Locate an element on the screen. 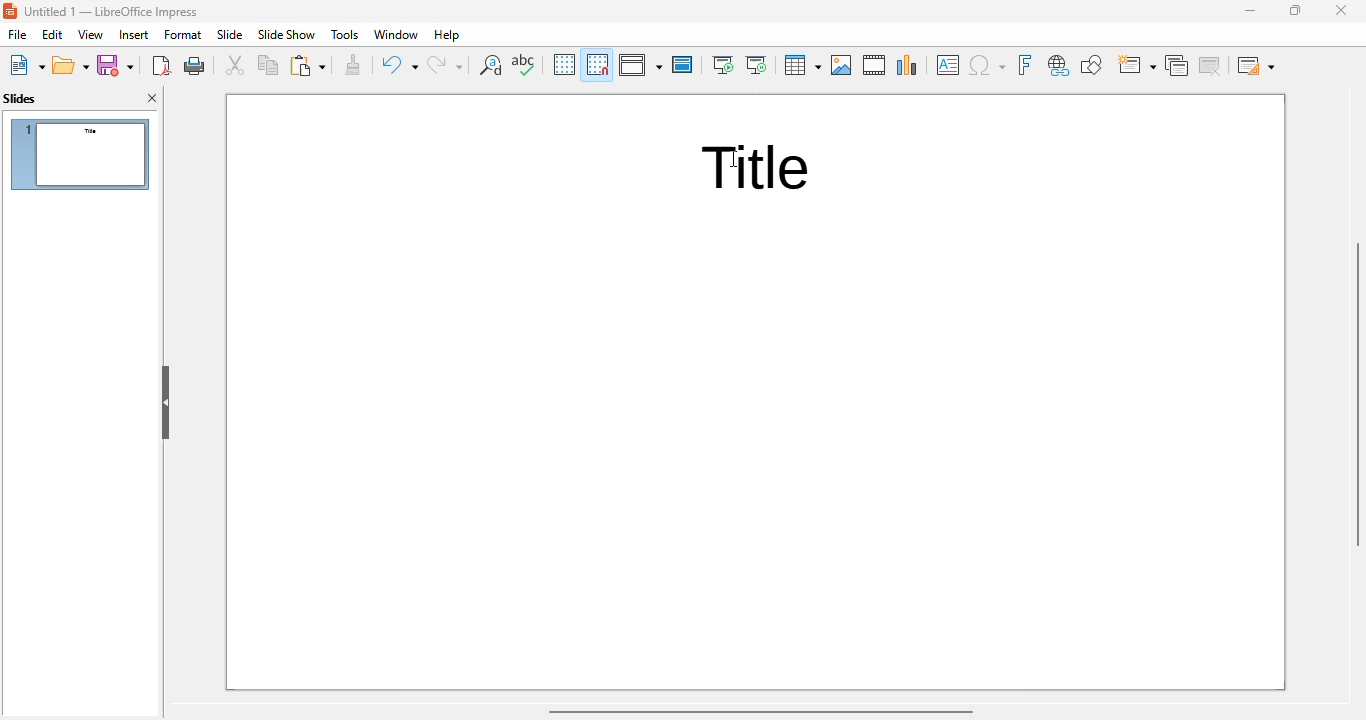 This screenshot has width=1366, height=720. logo is located at coordinates (10, 11).